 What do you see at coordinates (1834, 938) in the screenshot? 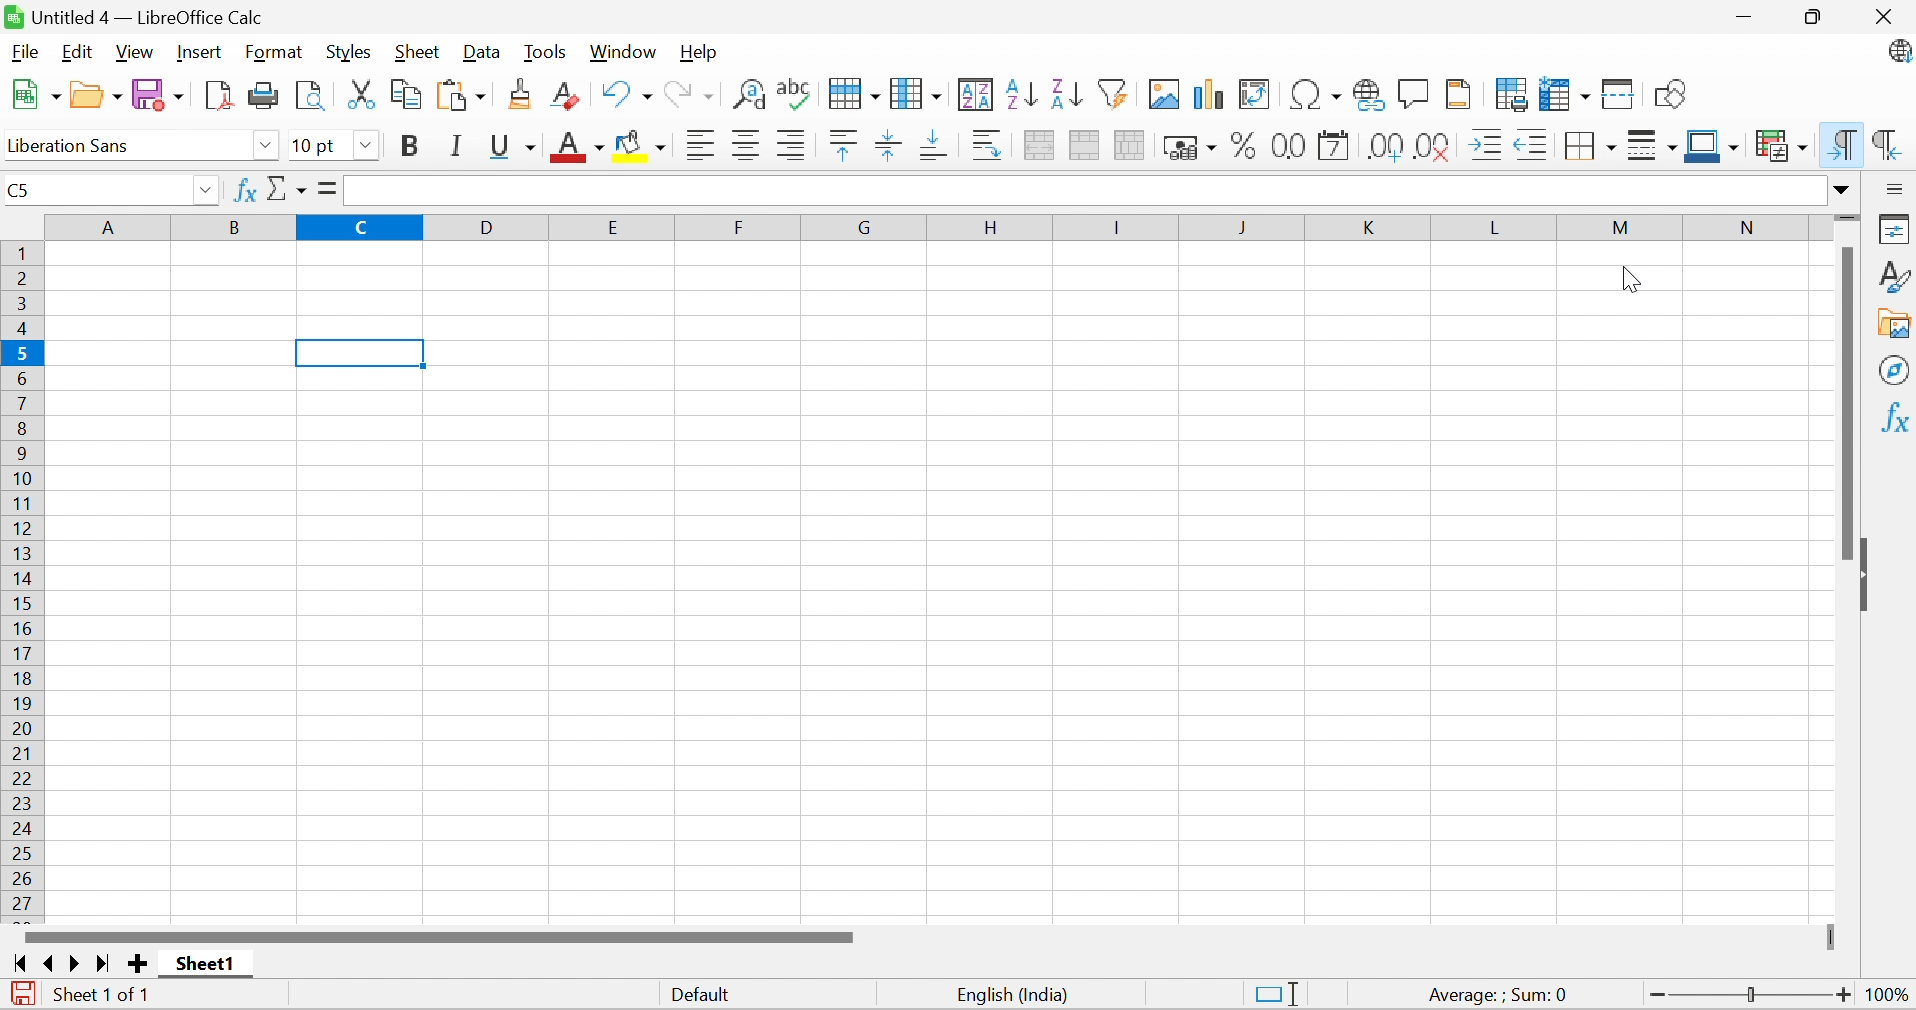
I see `Slider` at bounding box center [1834, 938].